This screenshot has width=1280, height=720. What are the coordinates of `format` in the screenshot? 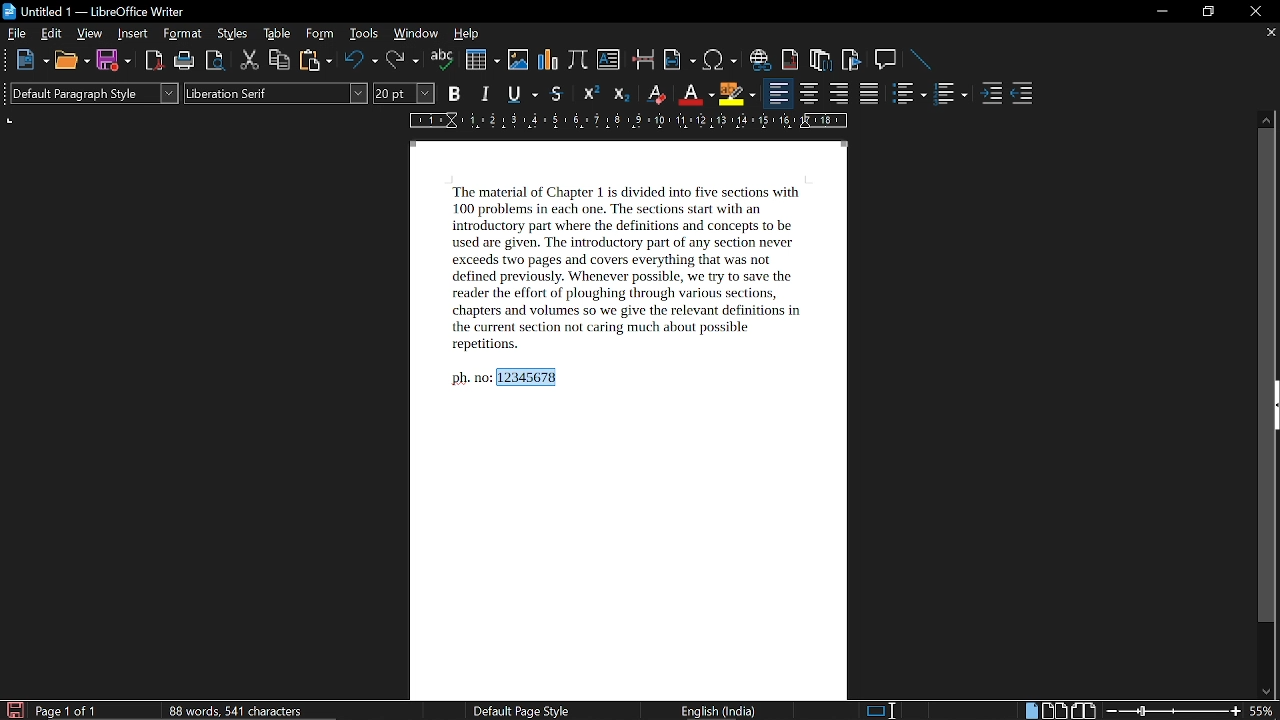 It's located at (180, 35).